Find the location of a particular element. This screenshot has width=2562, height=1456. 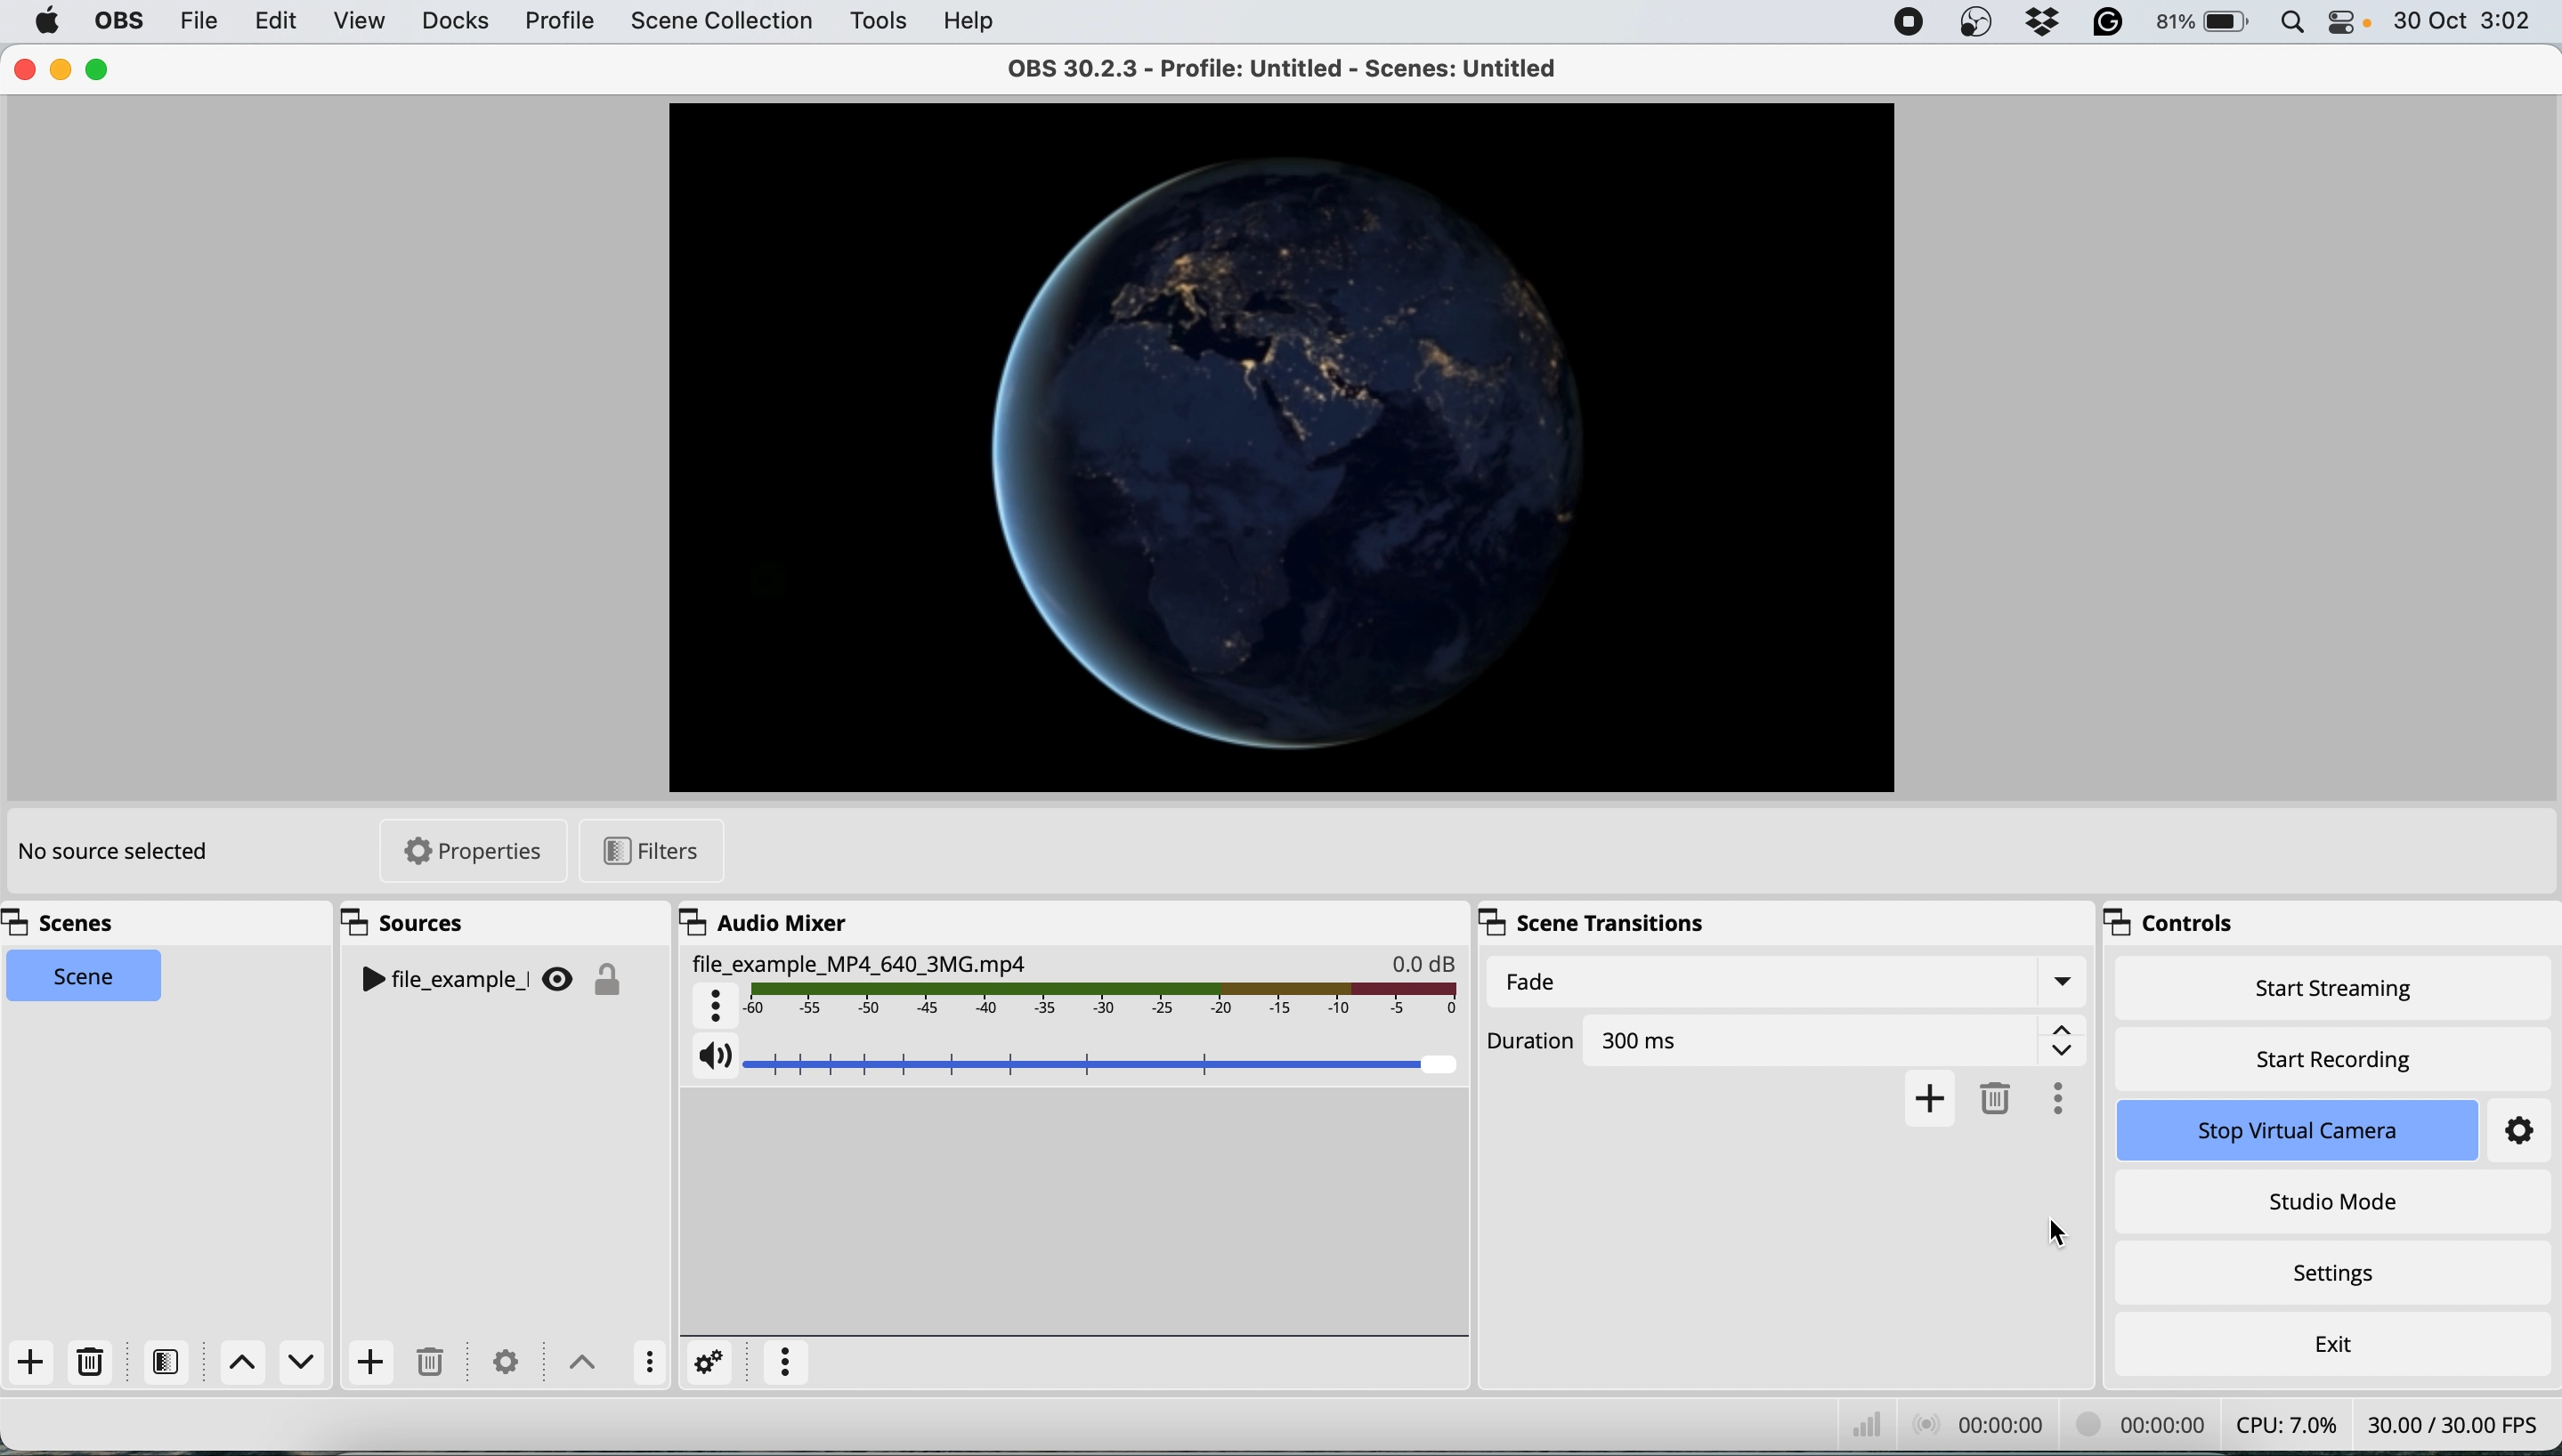

add source is located at coordinates (370, 1360).